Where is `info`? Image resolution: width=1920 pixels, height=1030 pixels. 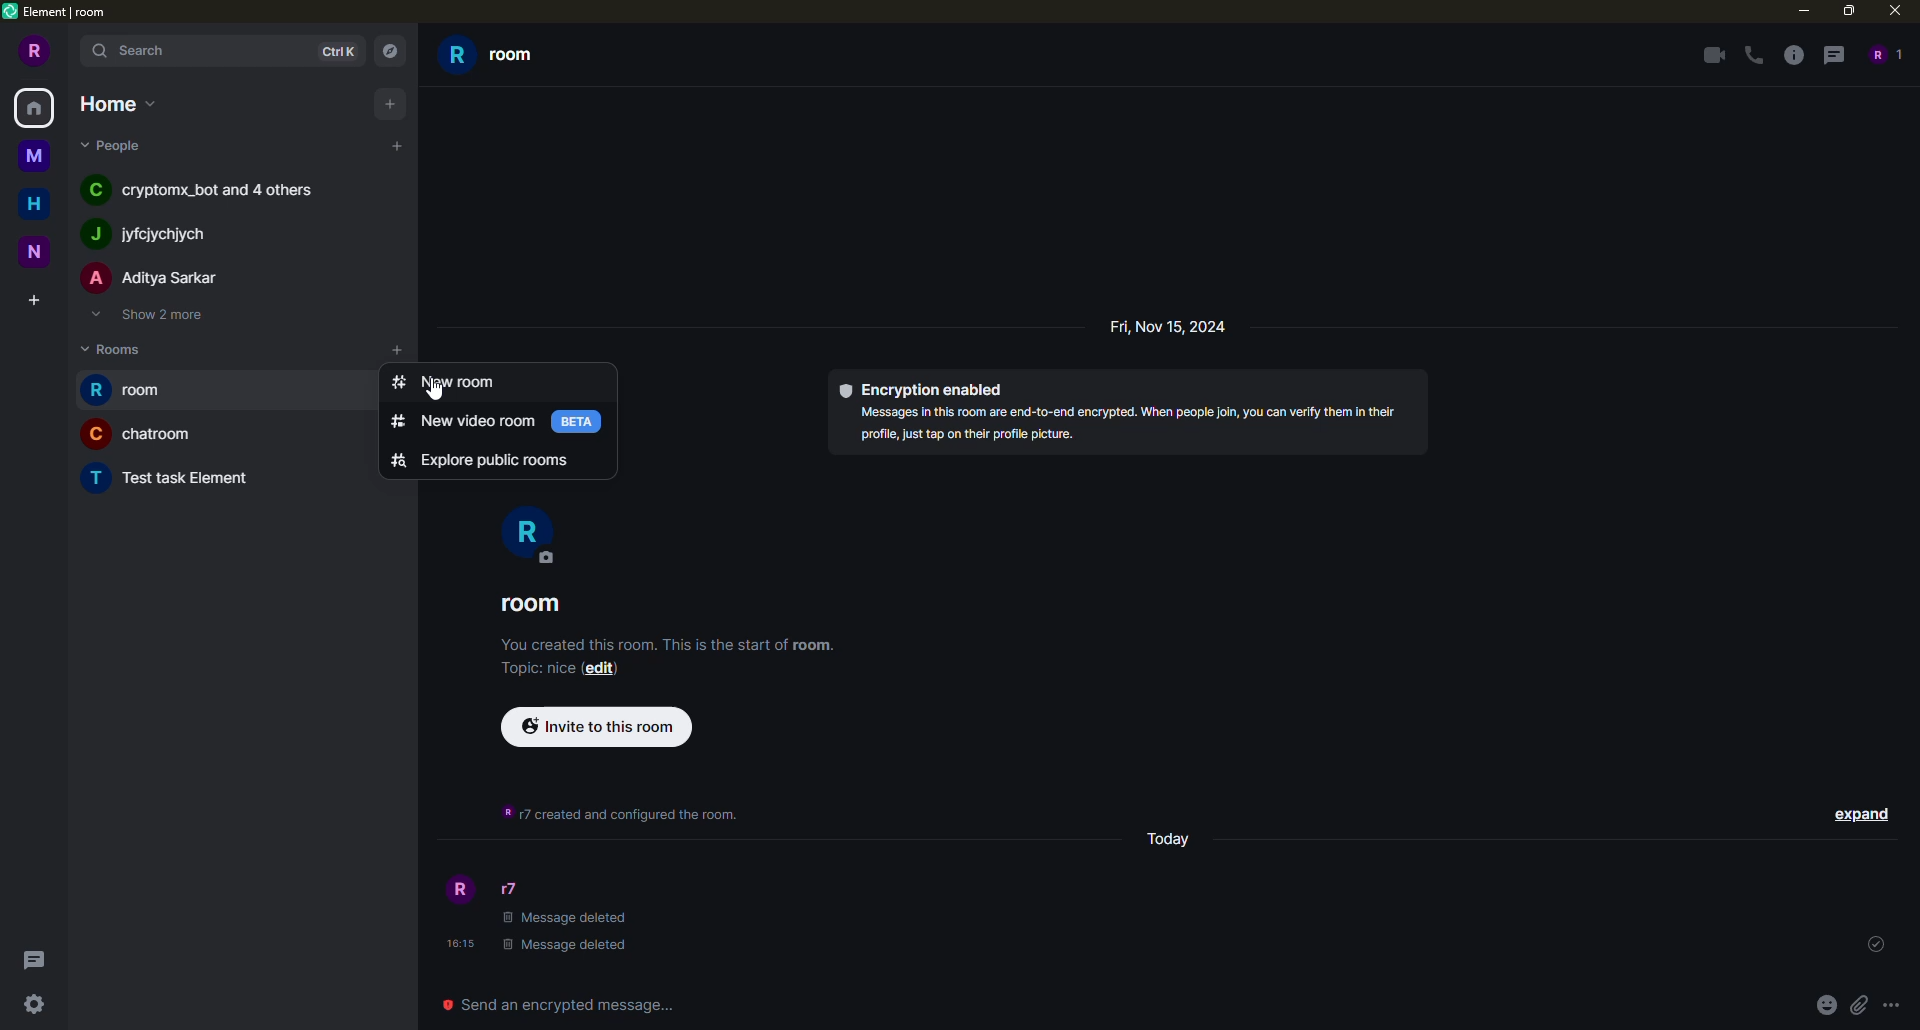 info is located at coordinates (1792, 54).